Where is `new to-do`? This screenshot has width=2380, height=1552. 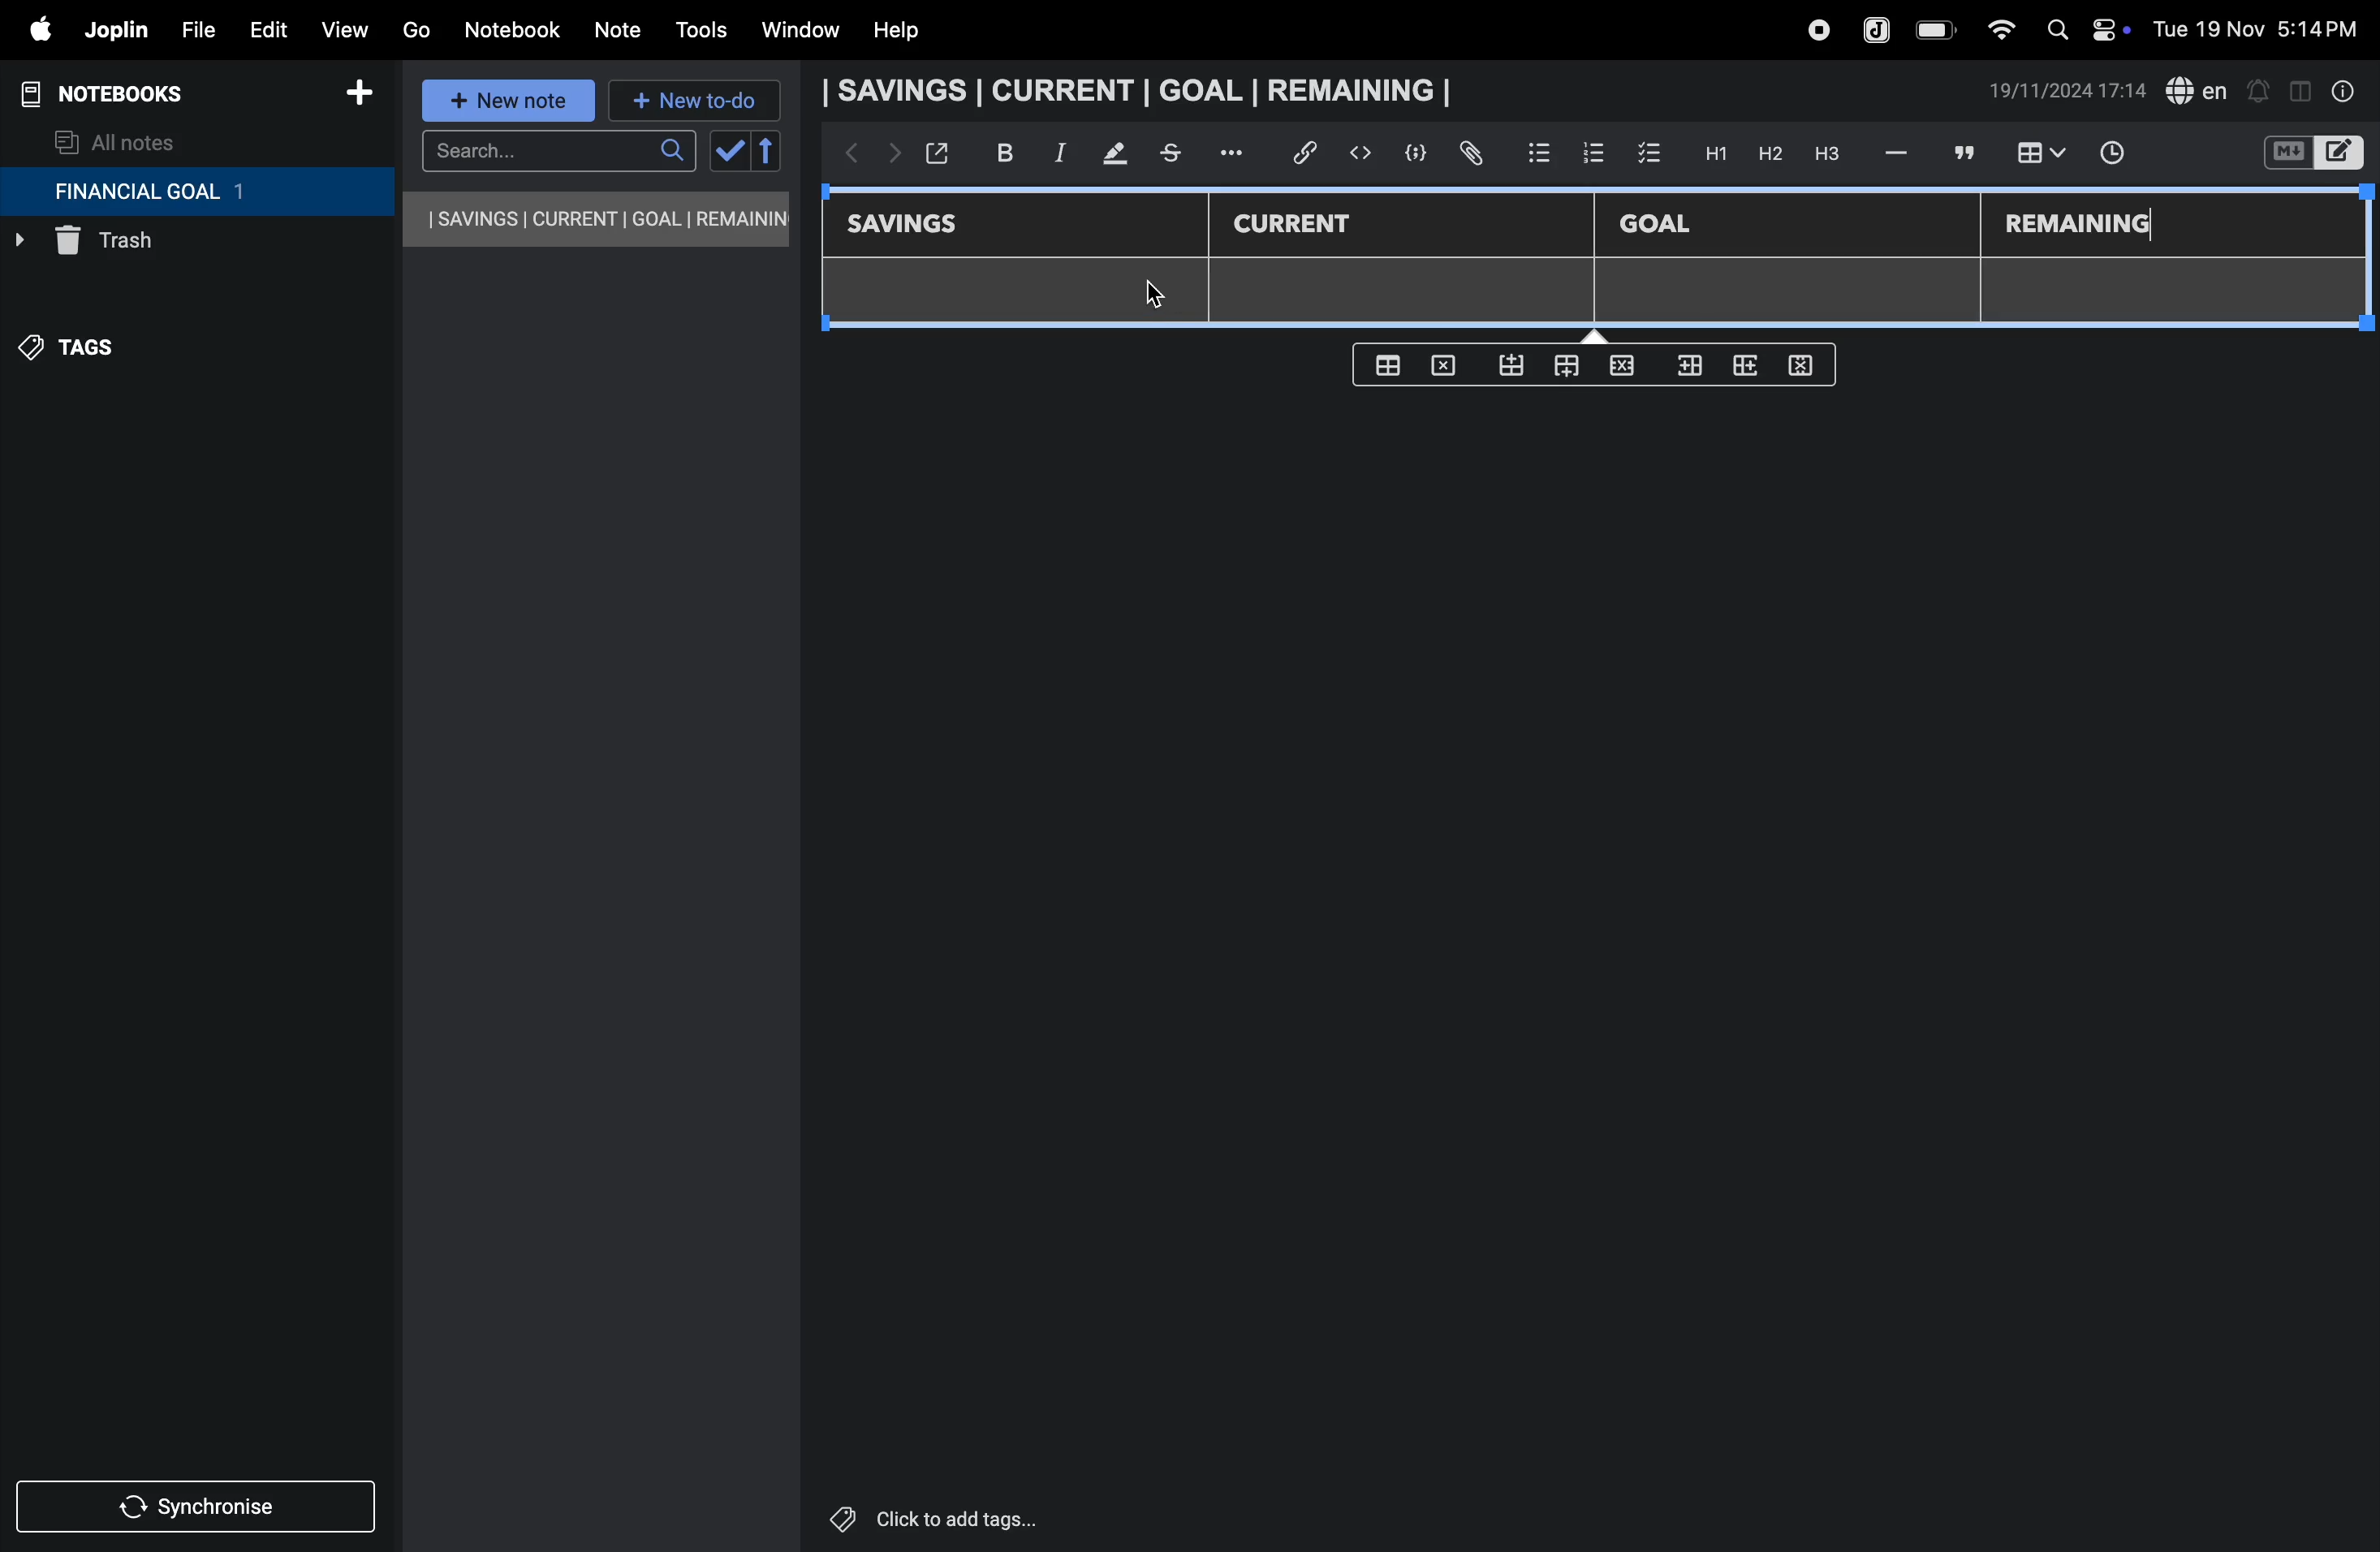
new to-do is located at coordinates (695, 102).